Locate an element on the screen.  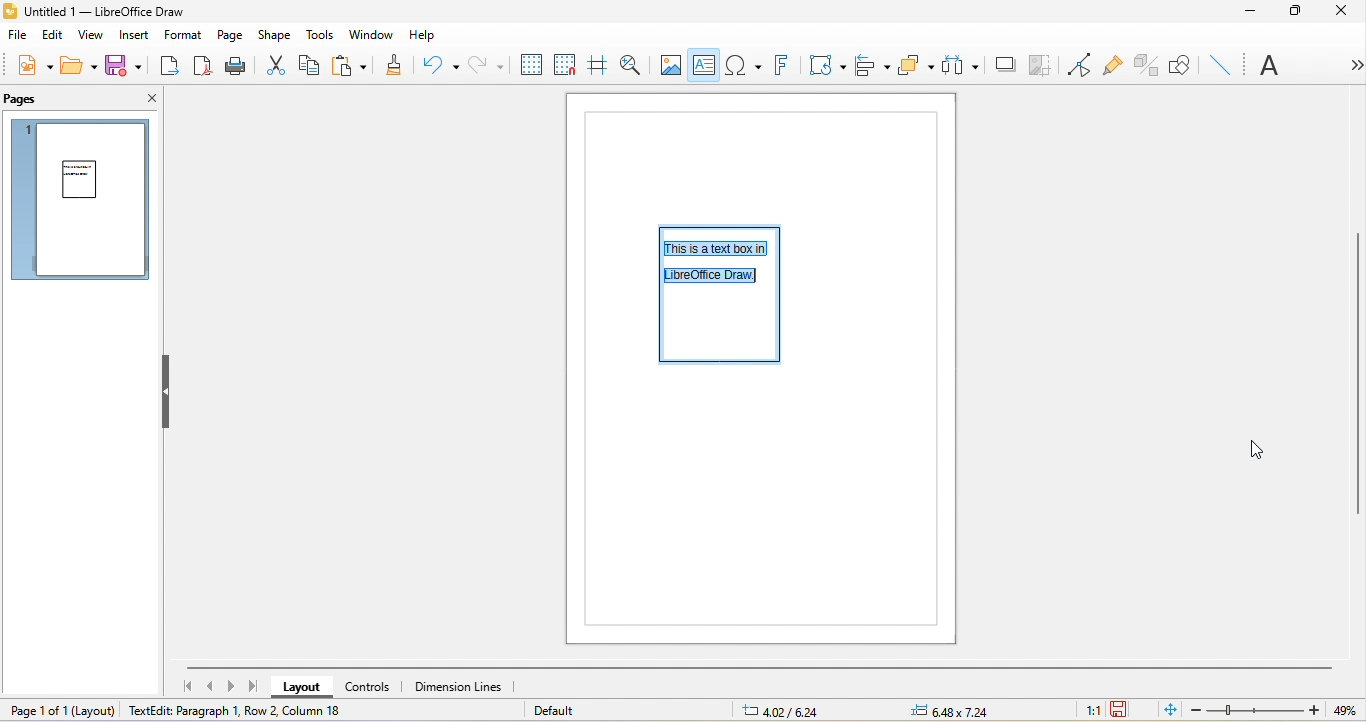
text spacing is located at coordinates (86, 201).